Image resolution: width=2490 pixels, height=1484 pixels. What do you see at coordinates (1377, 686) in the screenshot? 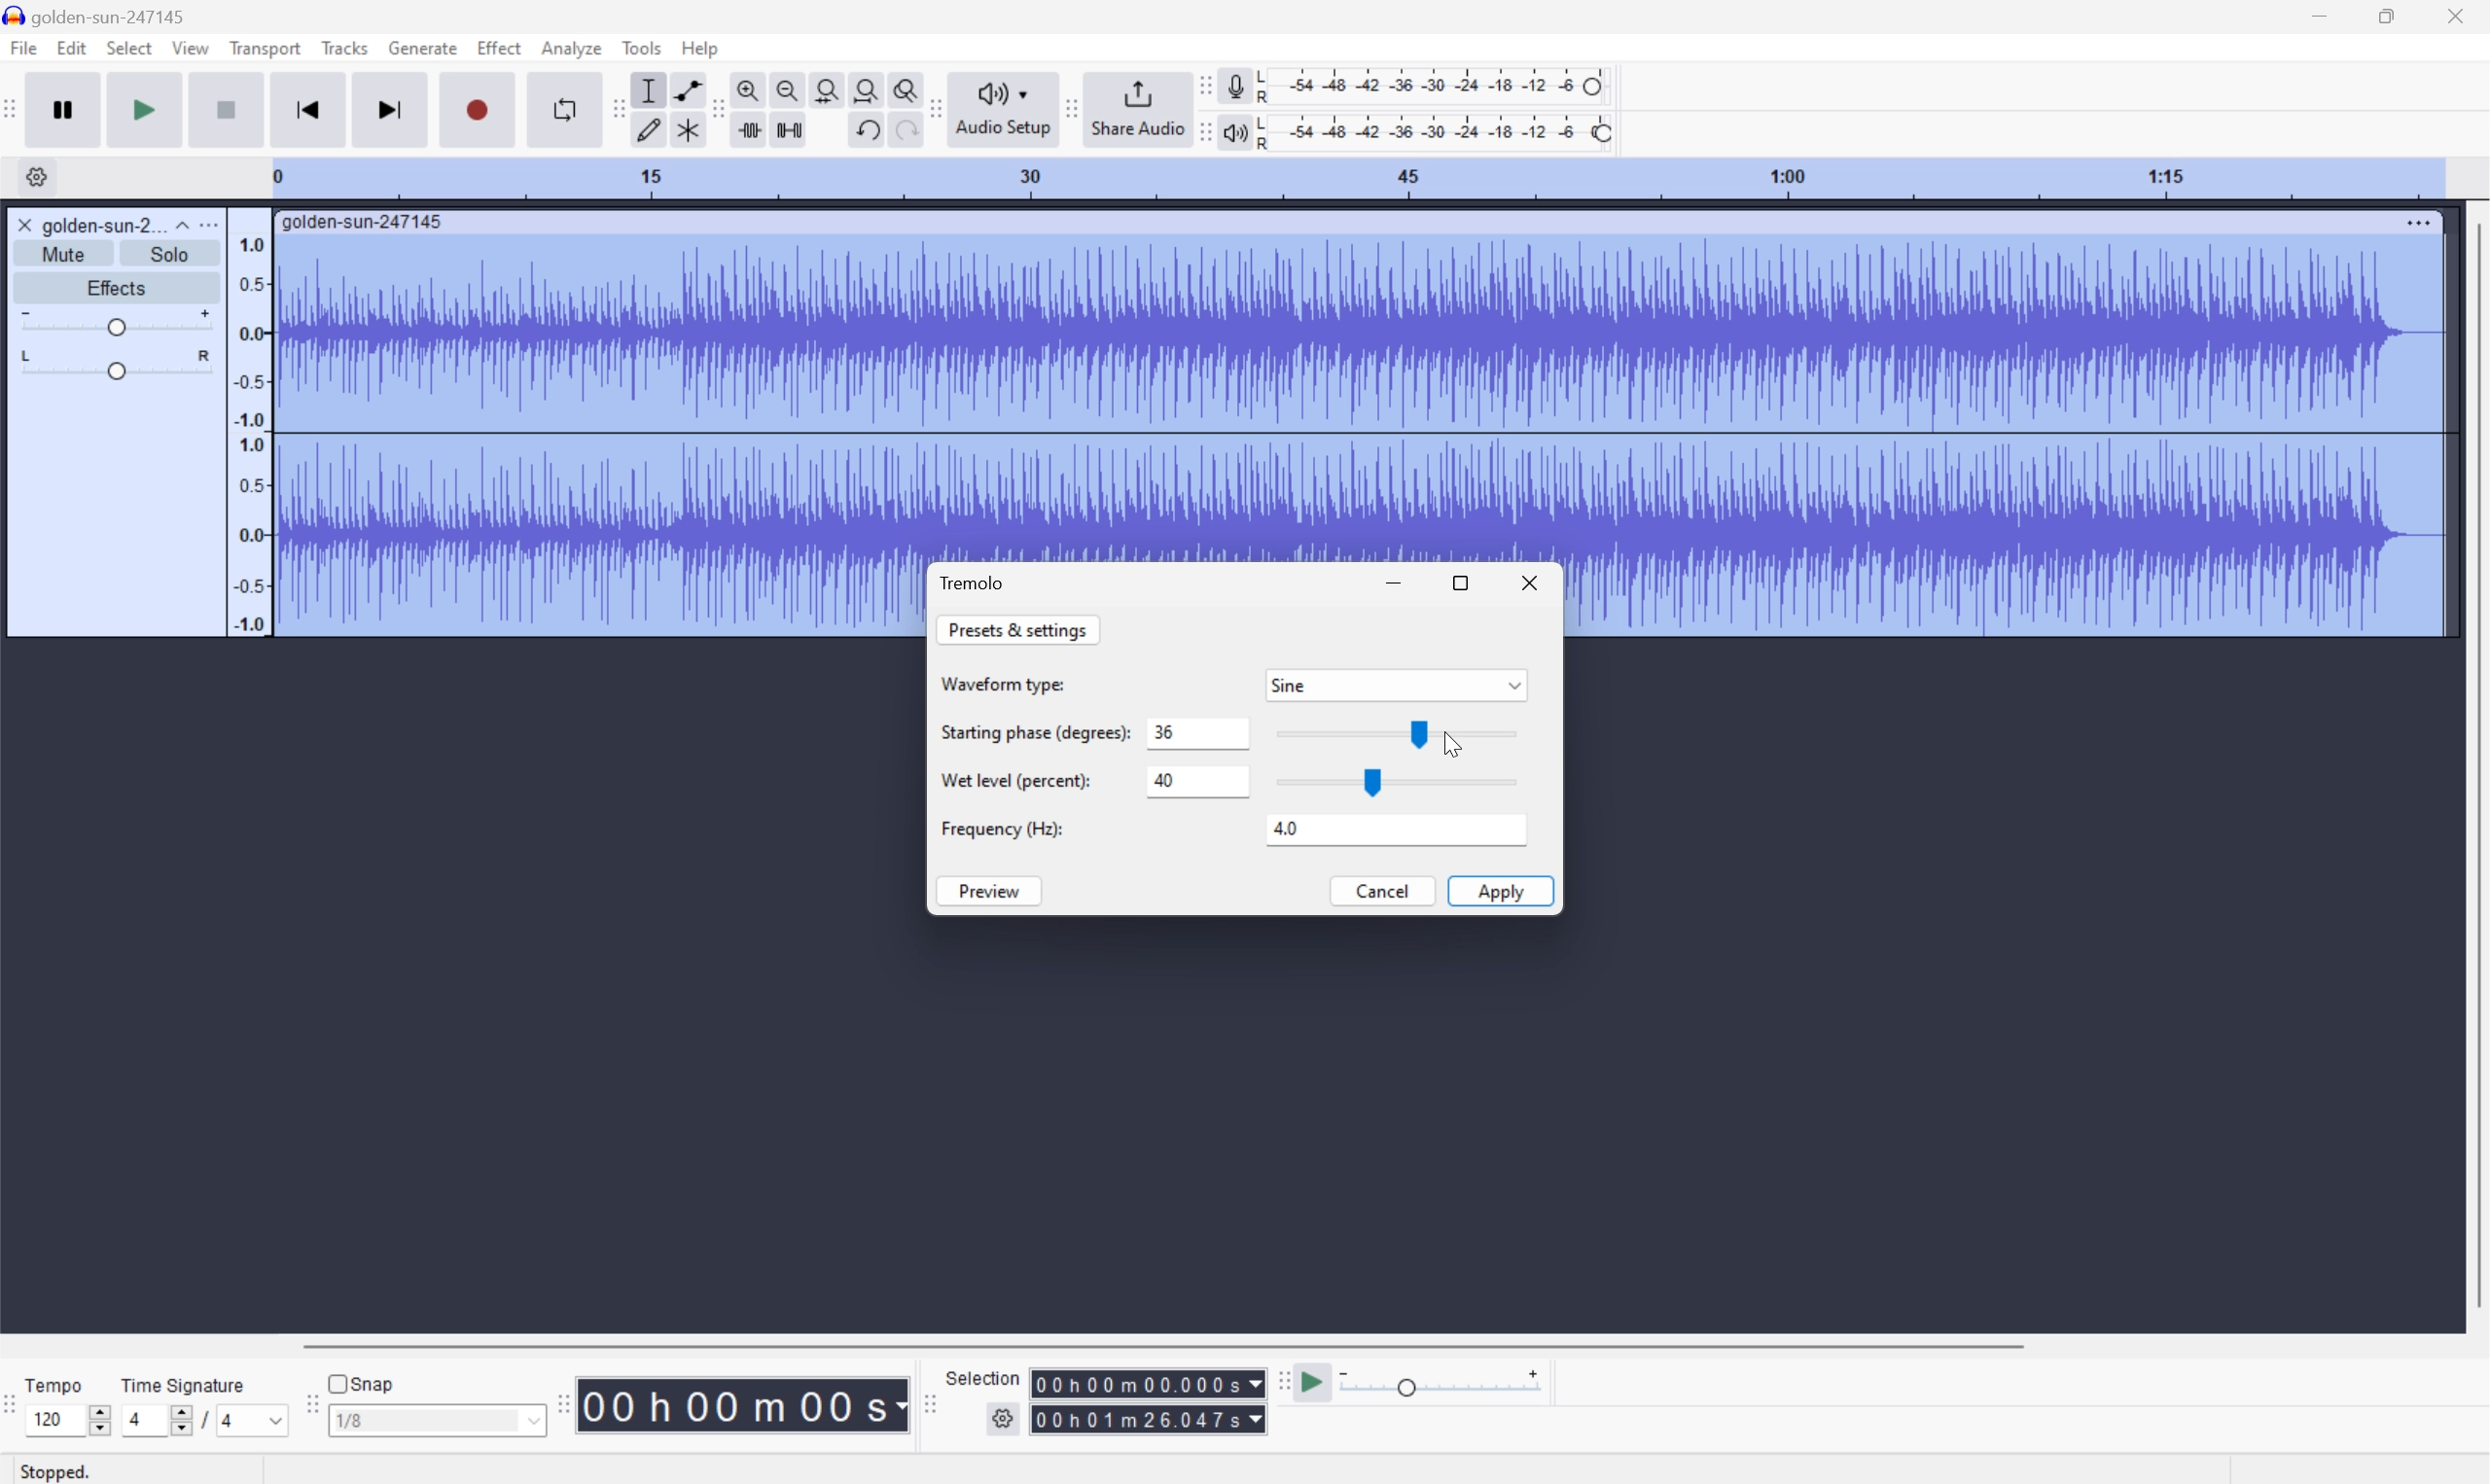
I see `Sine` at bounding box center [1377, 686].